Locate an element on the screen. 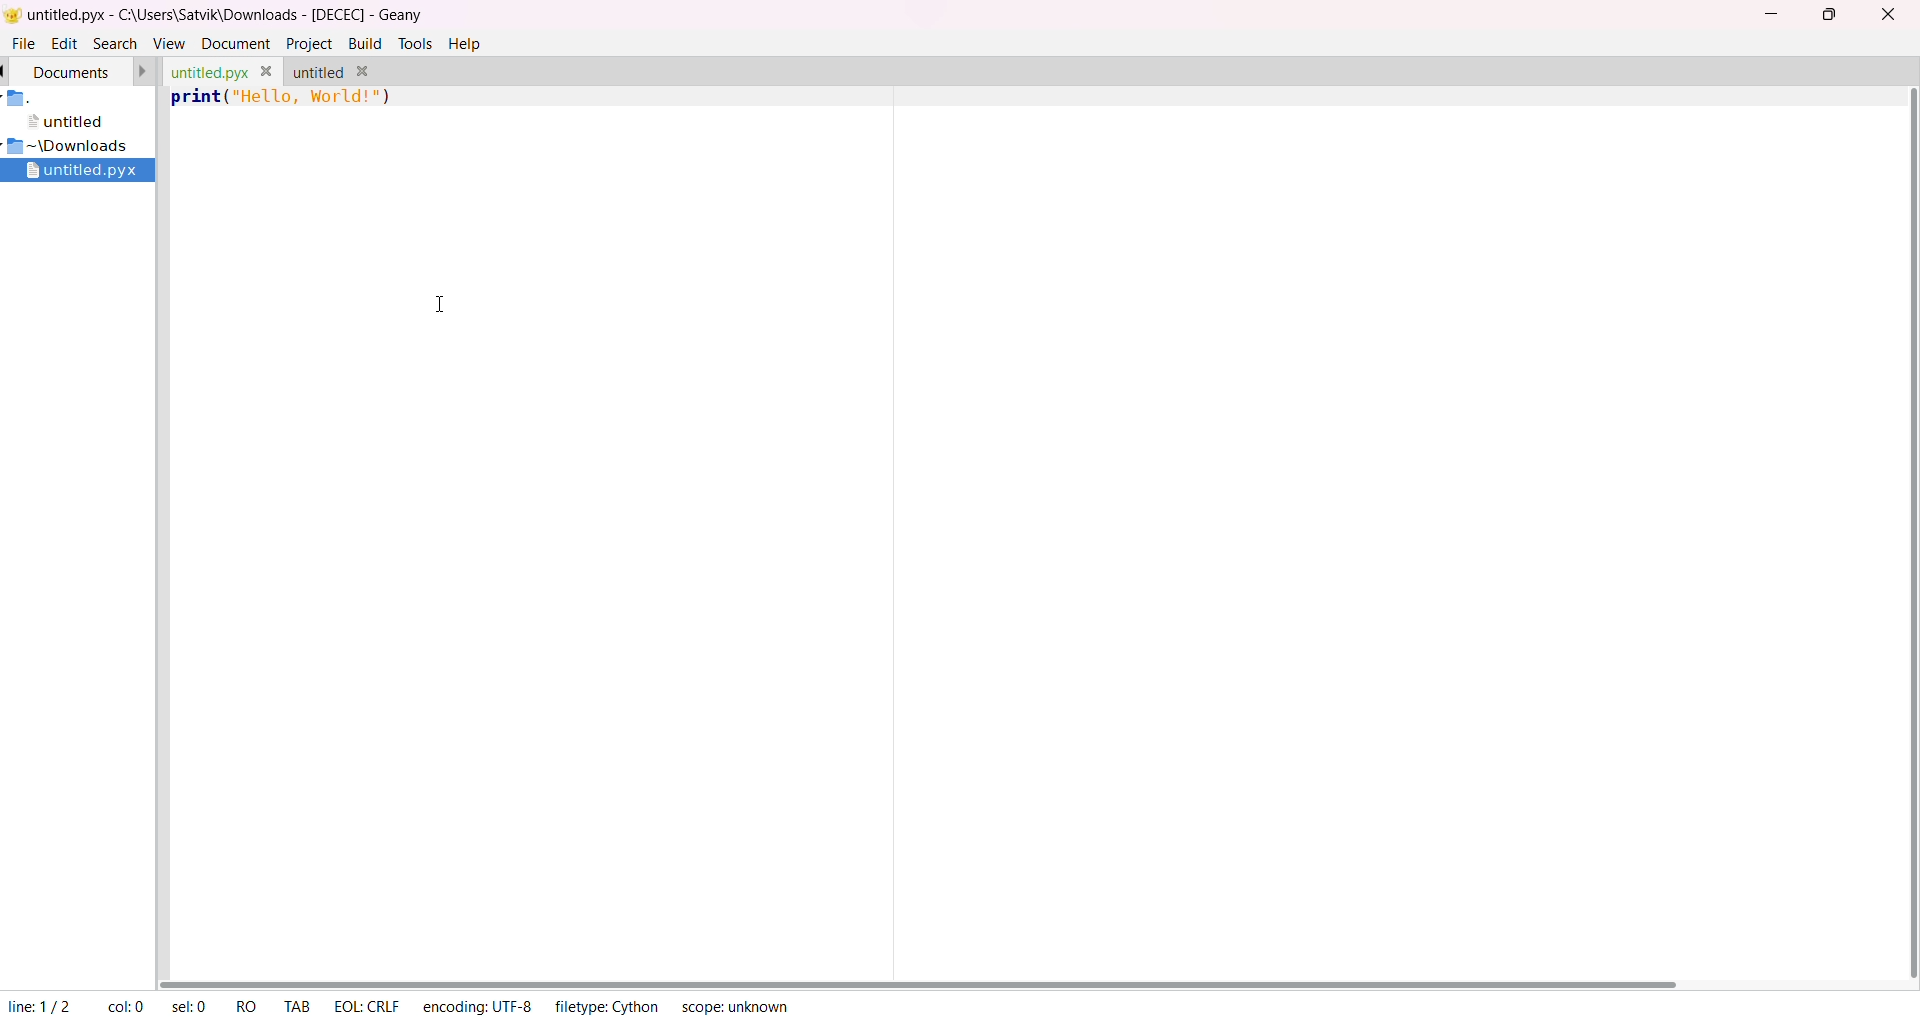  encoding: UTF-8 is located at coordinates (473, 1004).